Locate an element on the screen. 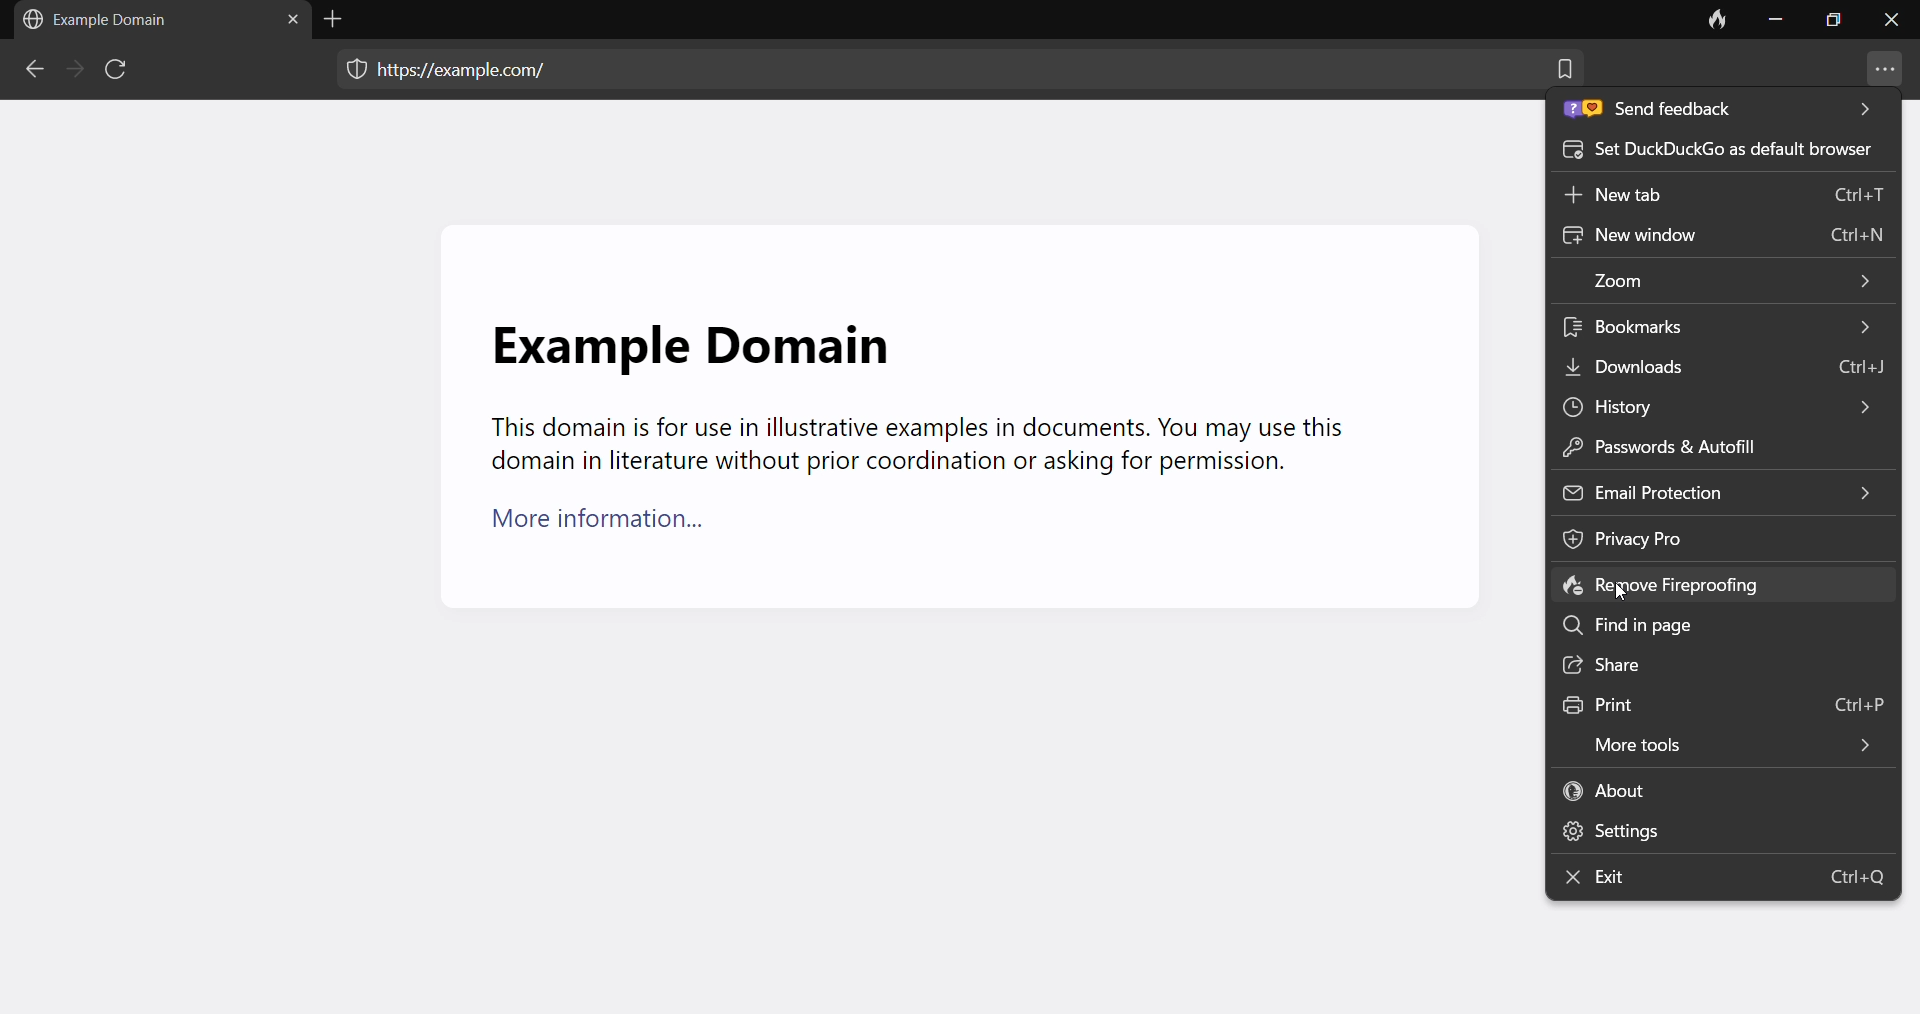 Image resolution: width=1920 pixels, height=1014 pixels. more tools is located at coordinates (1721, 741).